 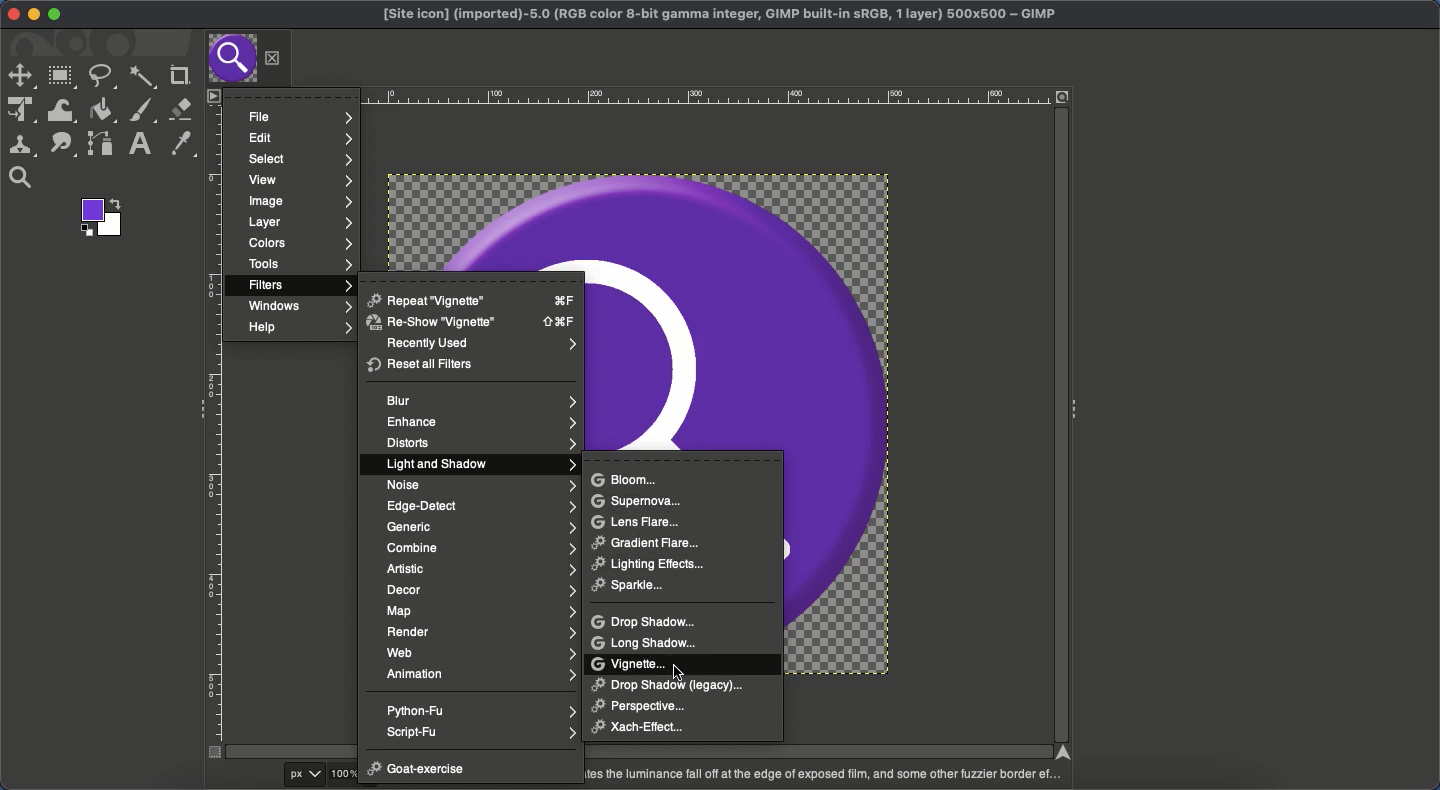 I want to click on Freeform selector, so click(x=101, y=76).